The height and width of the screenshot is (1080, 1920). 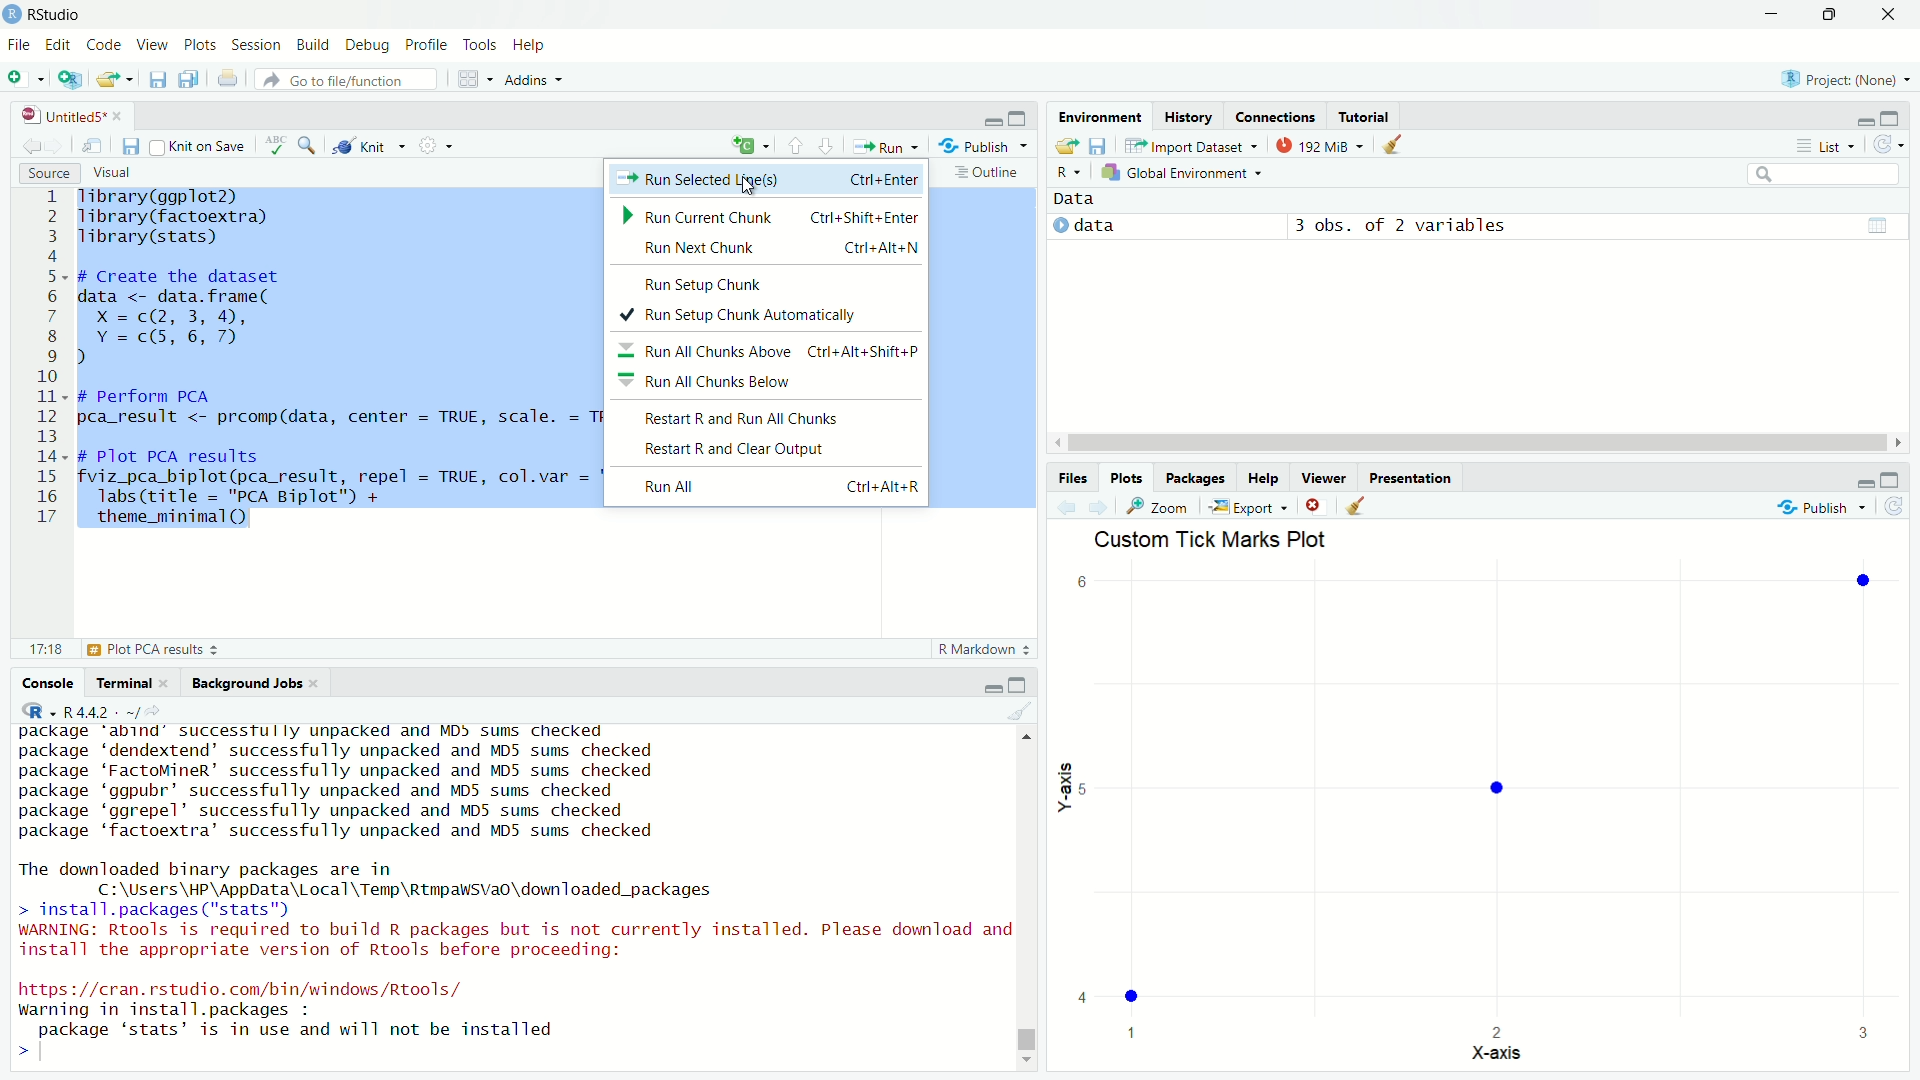 I want to click on save all open documents, so click(x=192, y=79).